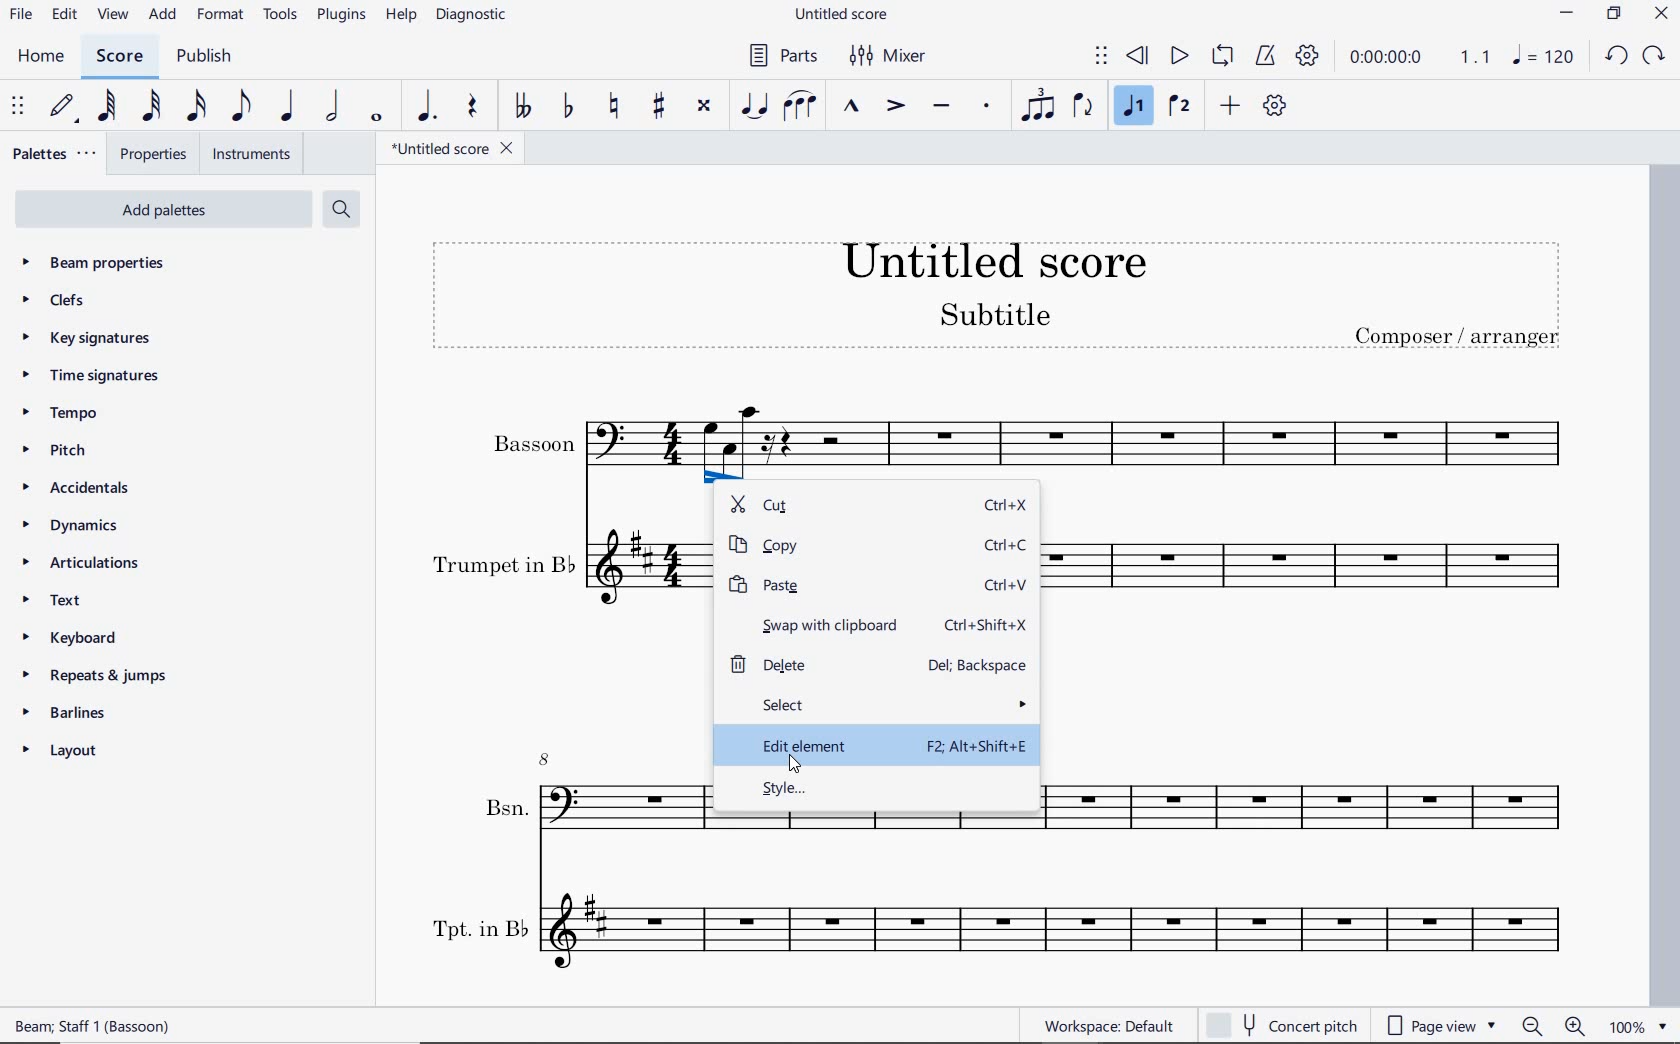 This screenshot has width=1680, height=1044. What do you see at coordinates (242, 106) in the screenshot?
I see `eighth note` at bounding box center [242, 106].